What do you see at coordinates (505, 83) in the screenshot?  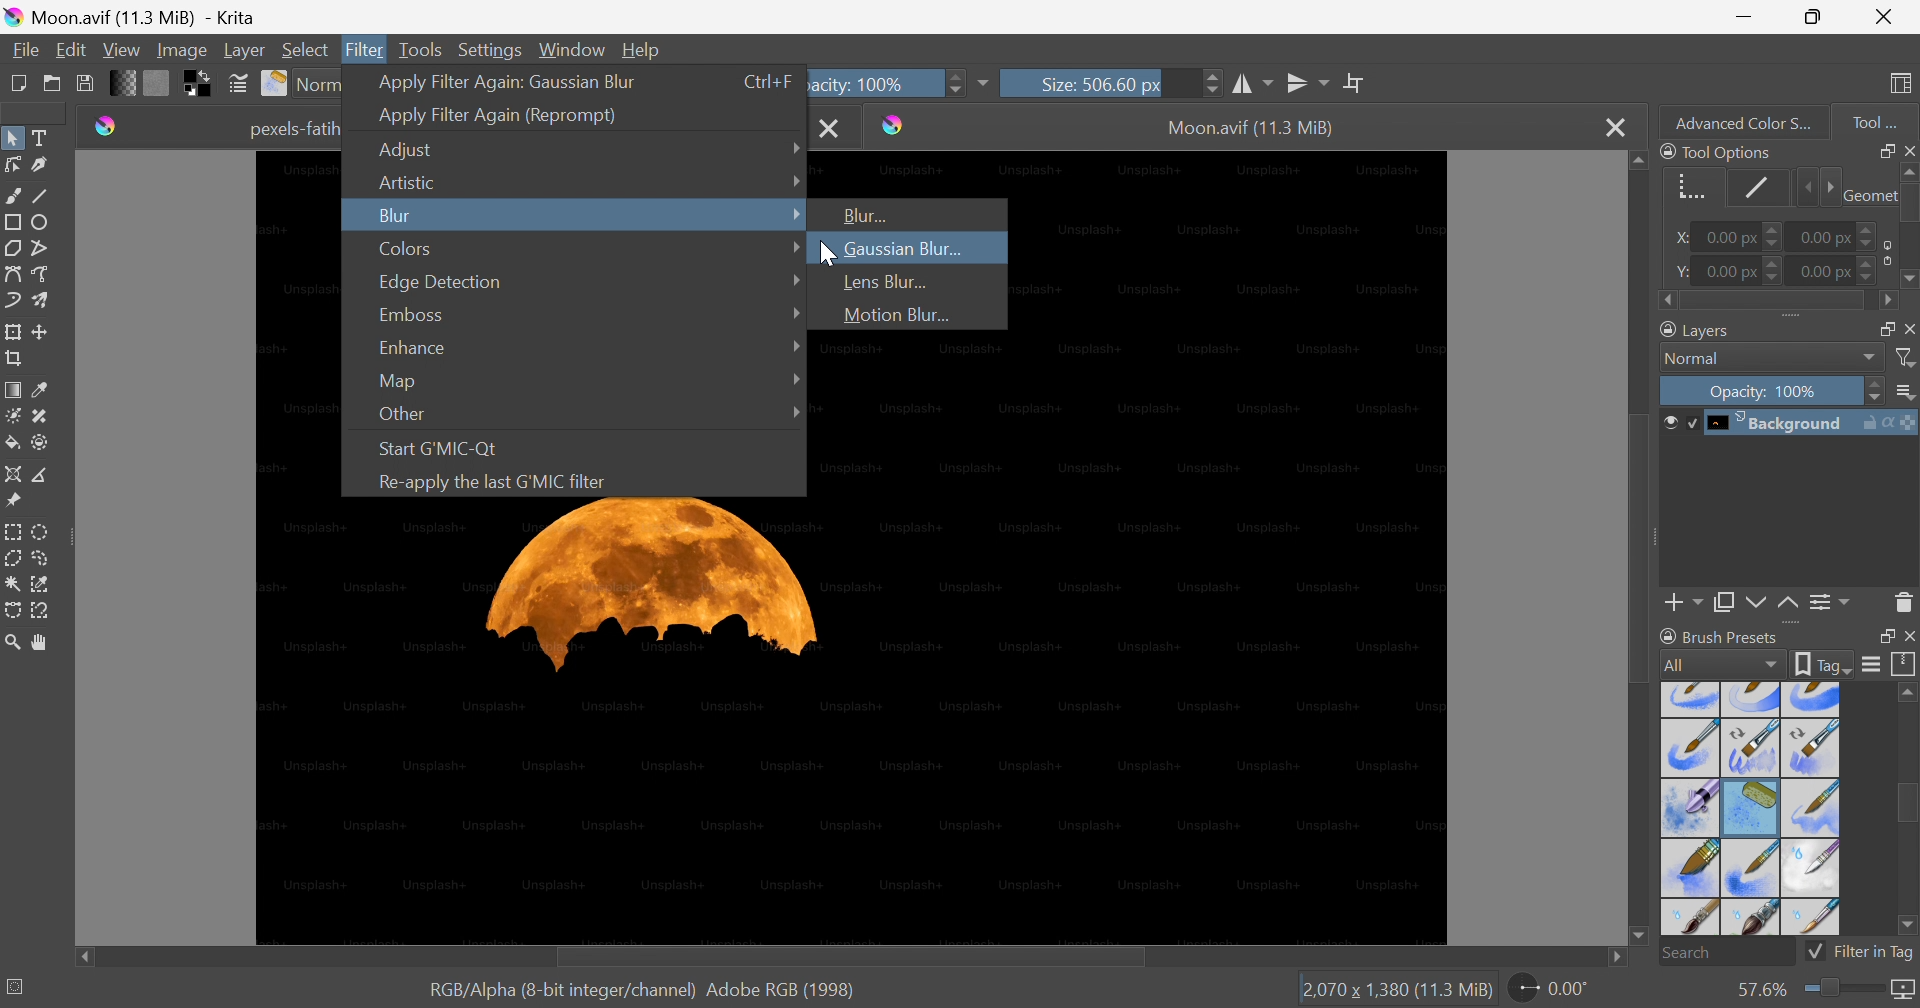 I see `Apply filter again: Gaussian Blur` at bounding box center [505, 83].